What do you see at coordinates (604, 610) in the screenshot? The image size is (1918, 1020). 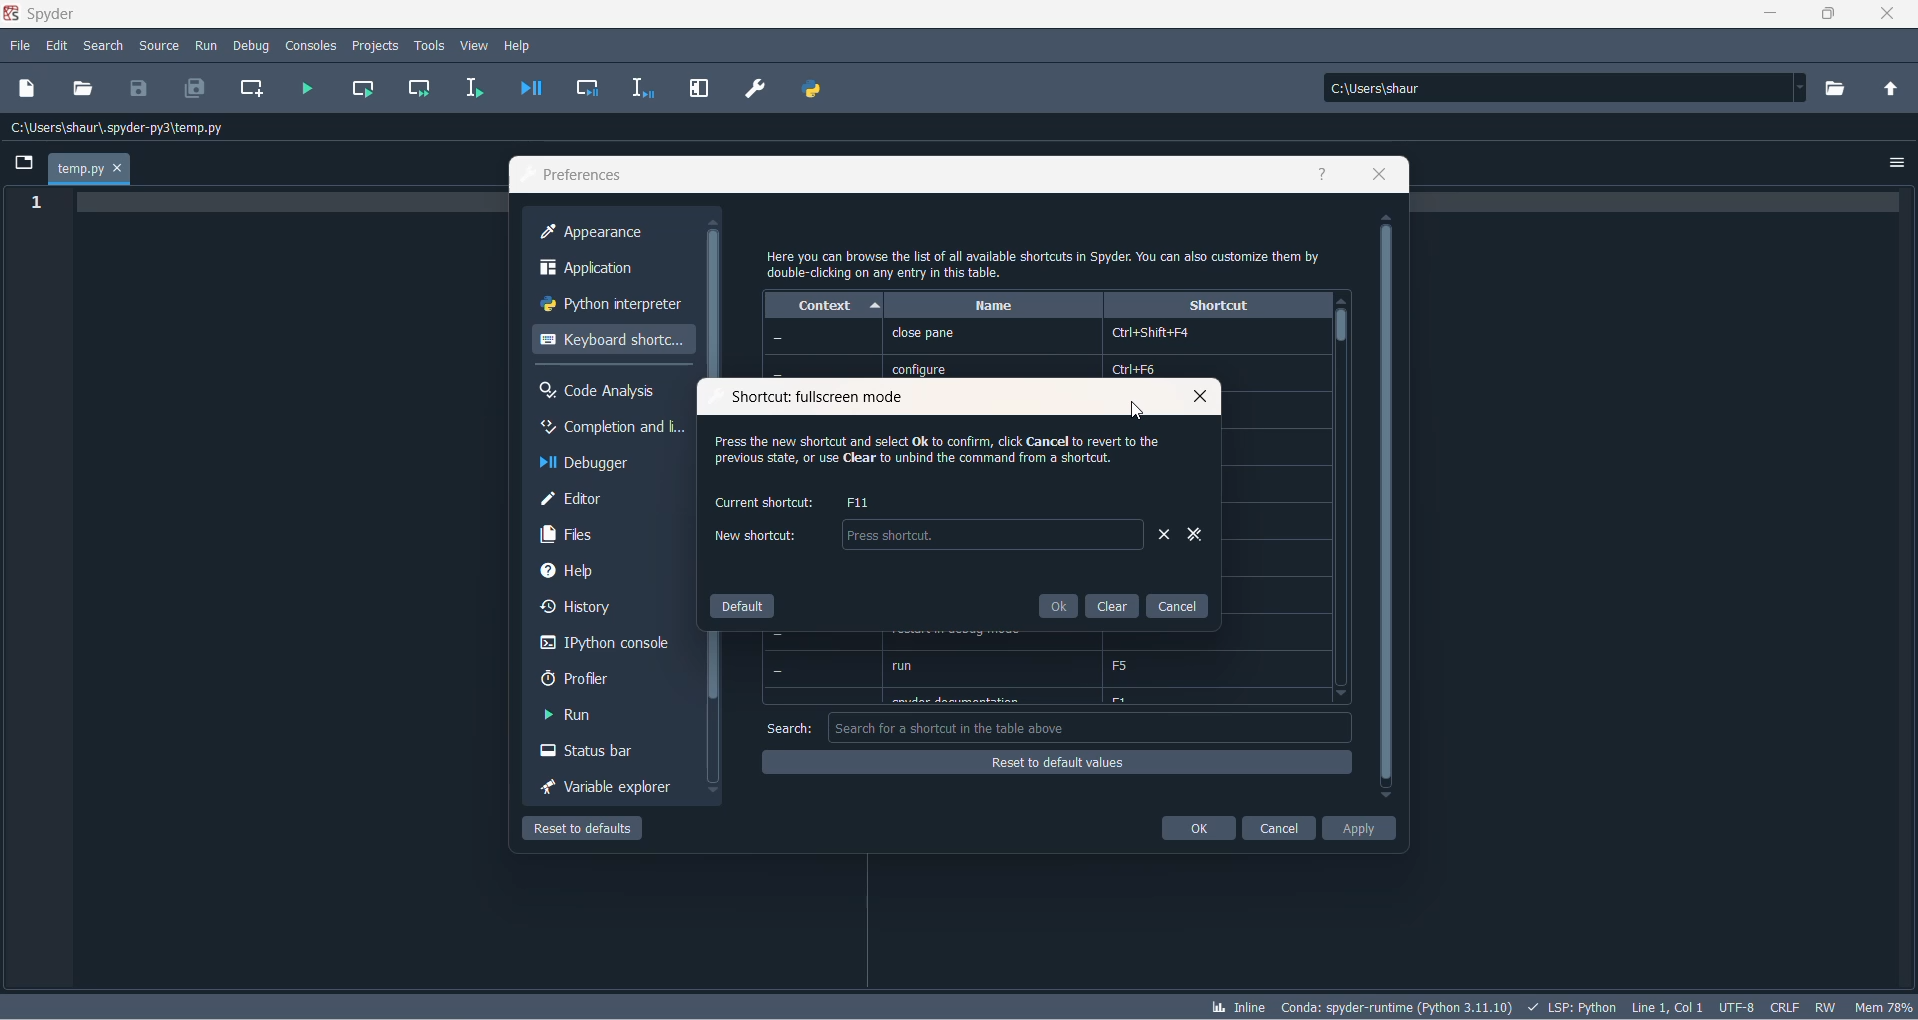 I see `history` at bounding box center [604, 610].